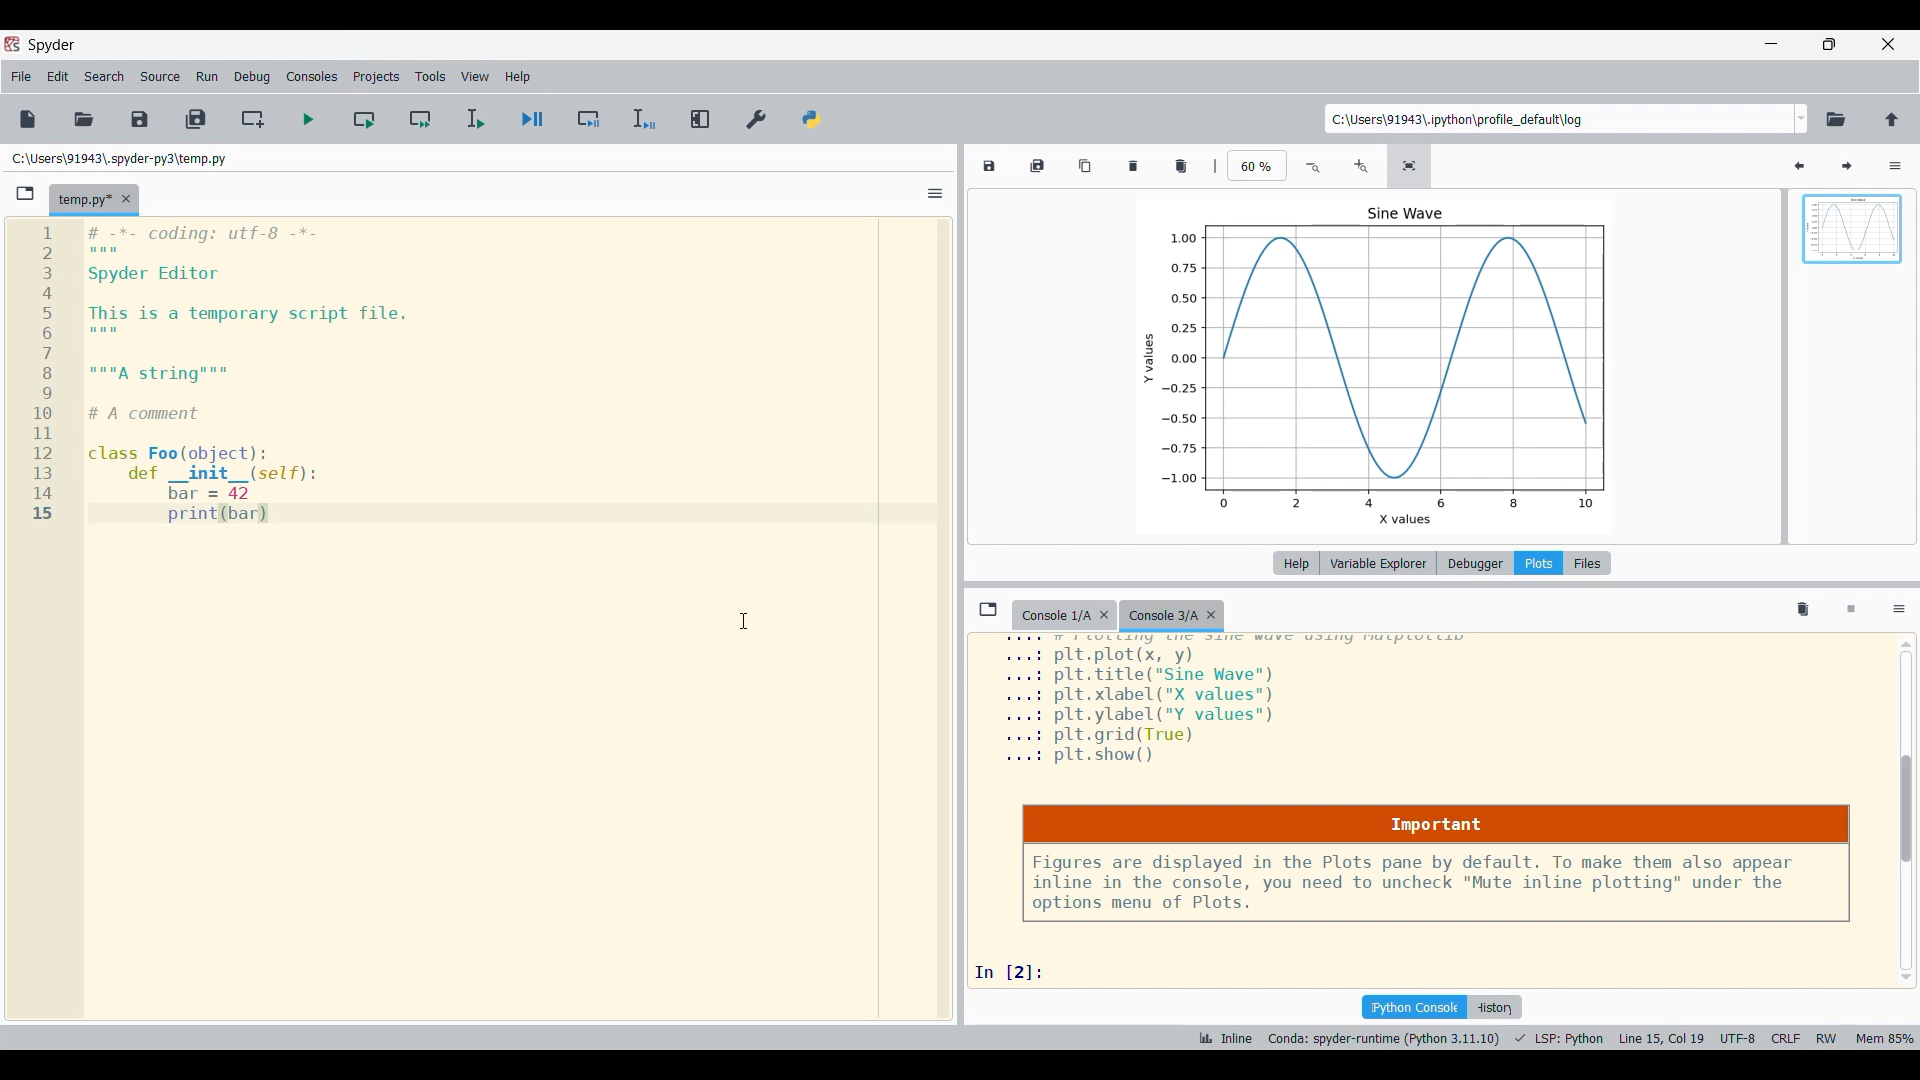 Image resolution: width=1920 pixels, height=1080 pixels. What do you see at coordinates (252, 75) in the screenshot?
I see `Debug menu` at bounding box center [252, 75].